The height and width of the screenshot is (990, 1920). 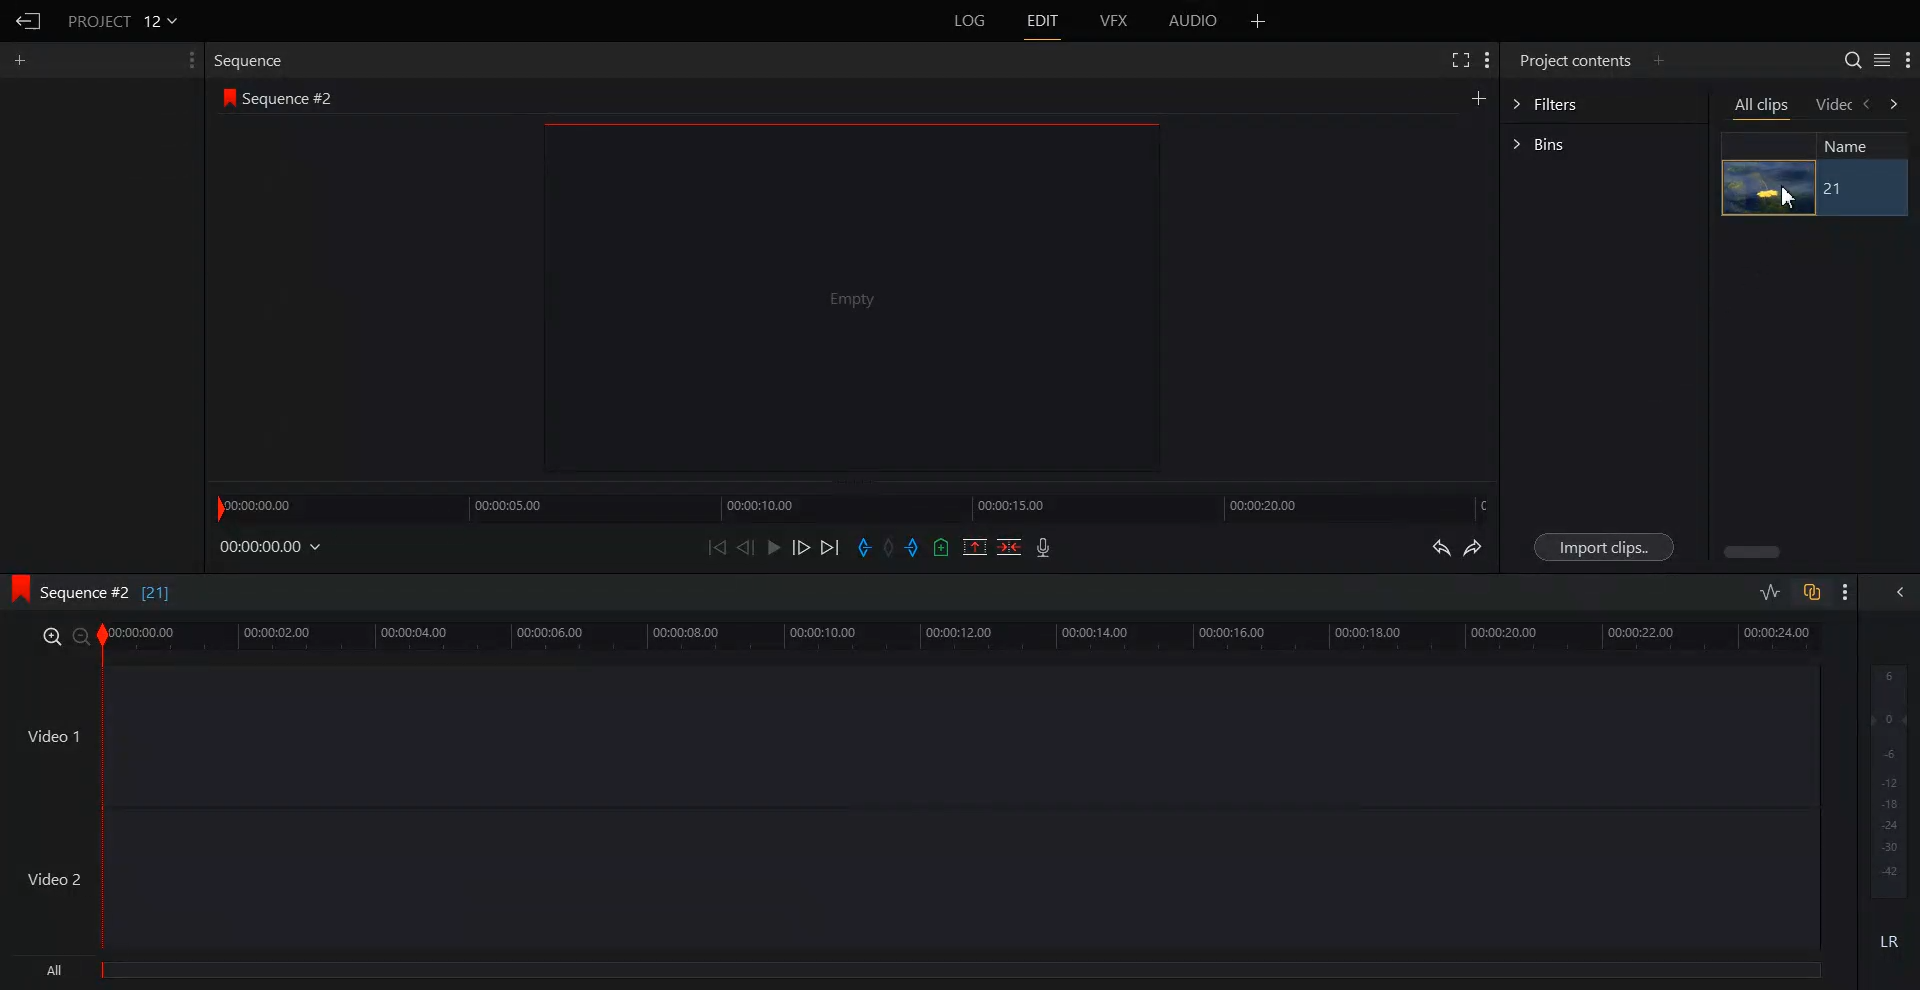 I want to click on Full screen, so click(x=1457, y=60).